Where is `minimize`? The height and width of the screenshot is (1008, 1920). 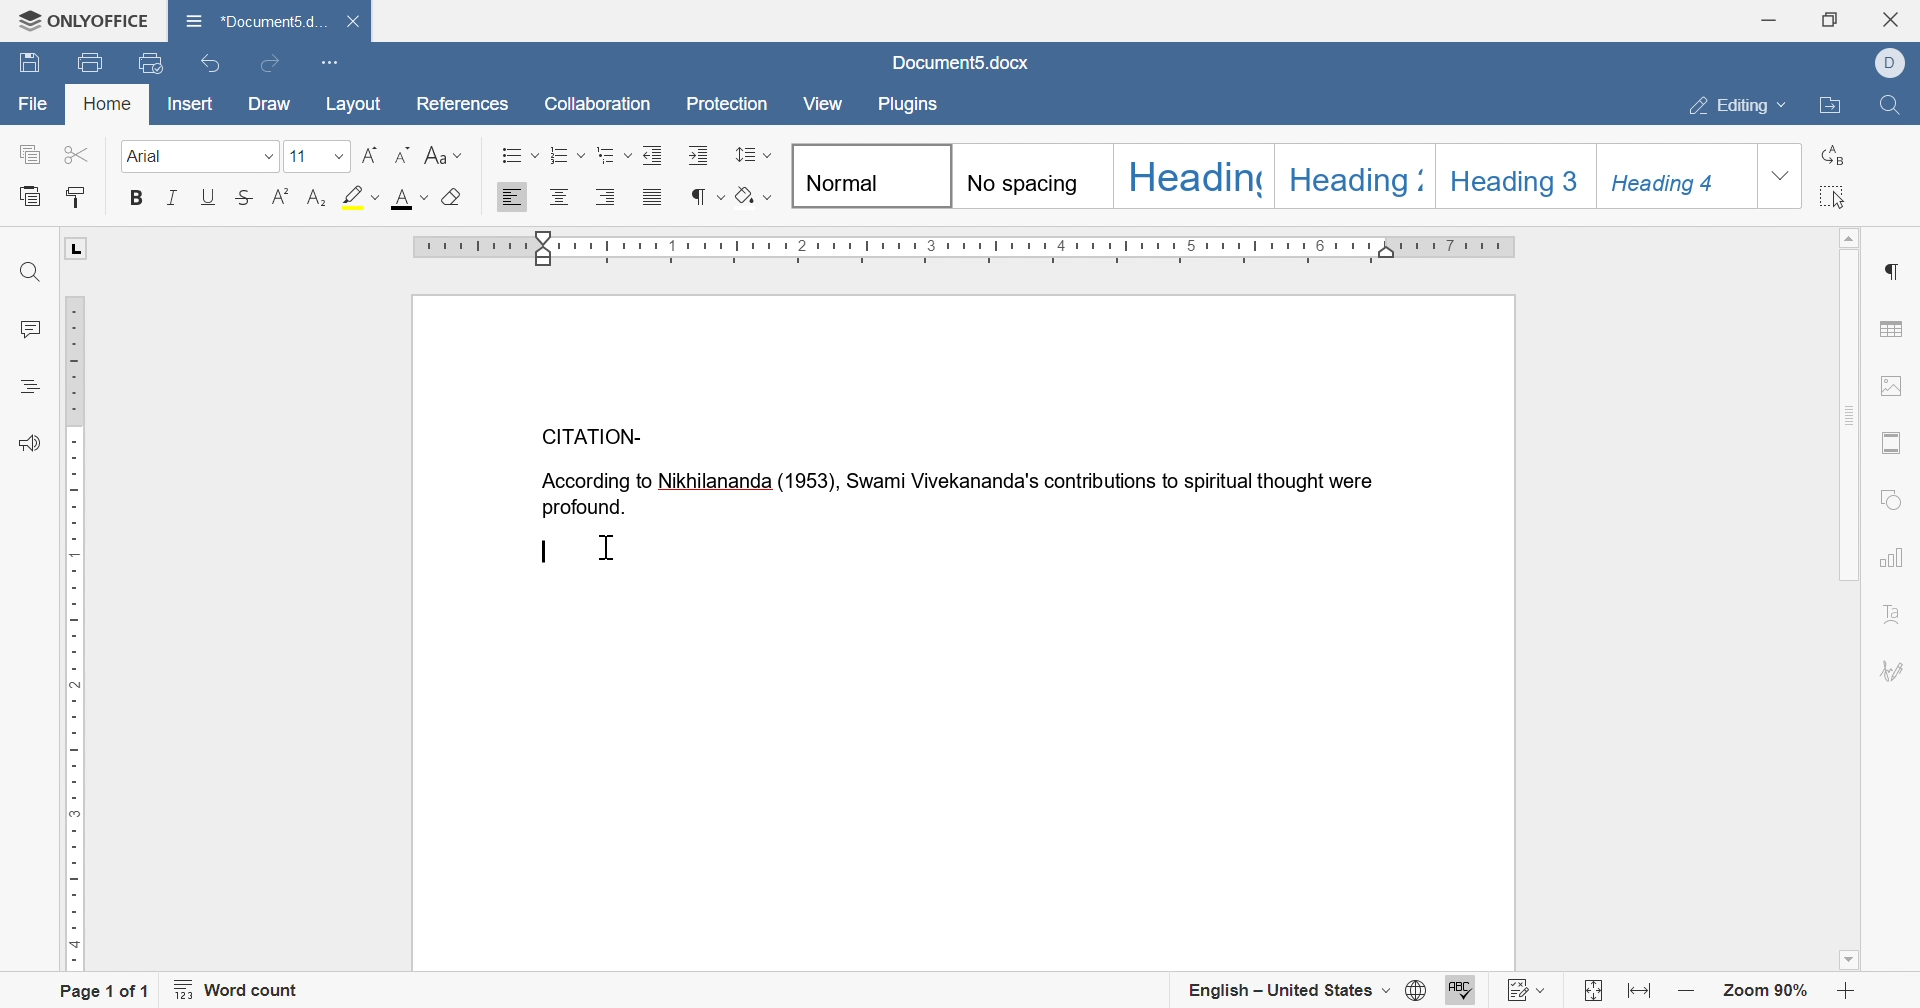 minimize is located at coordinates (1768, 16).